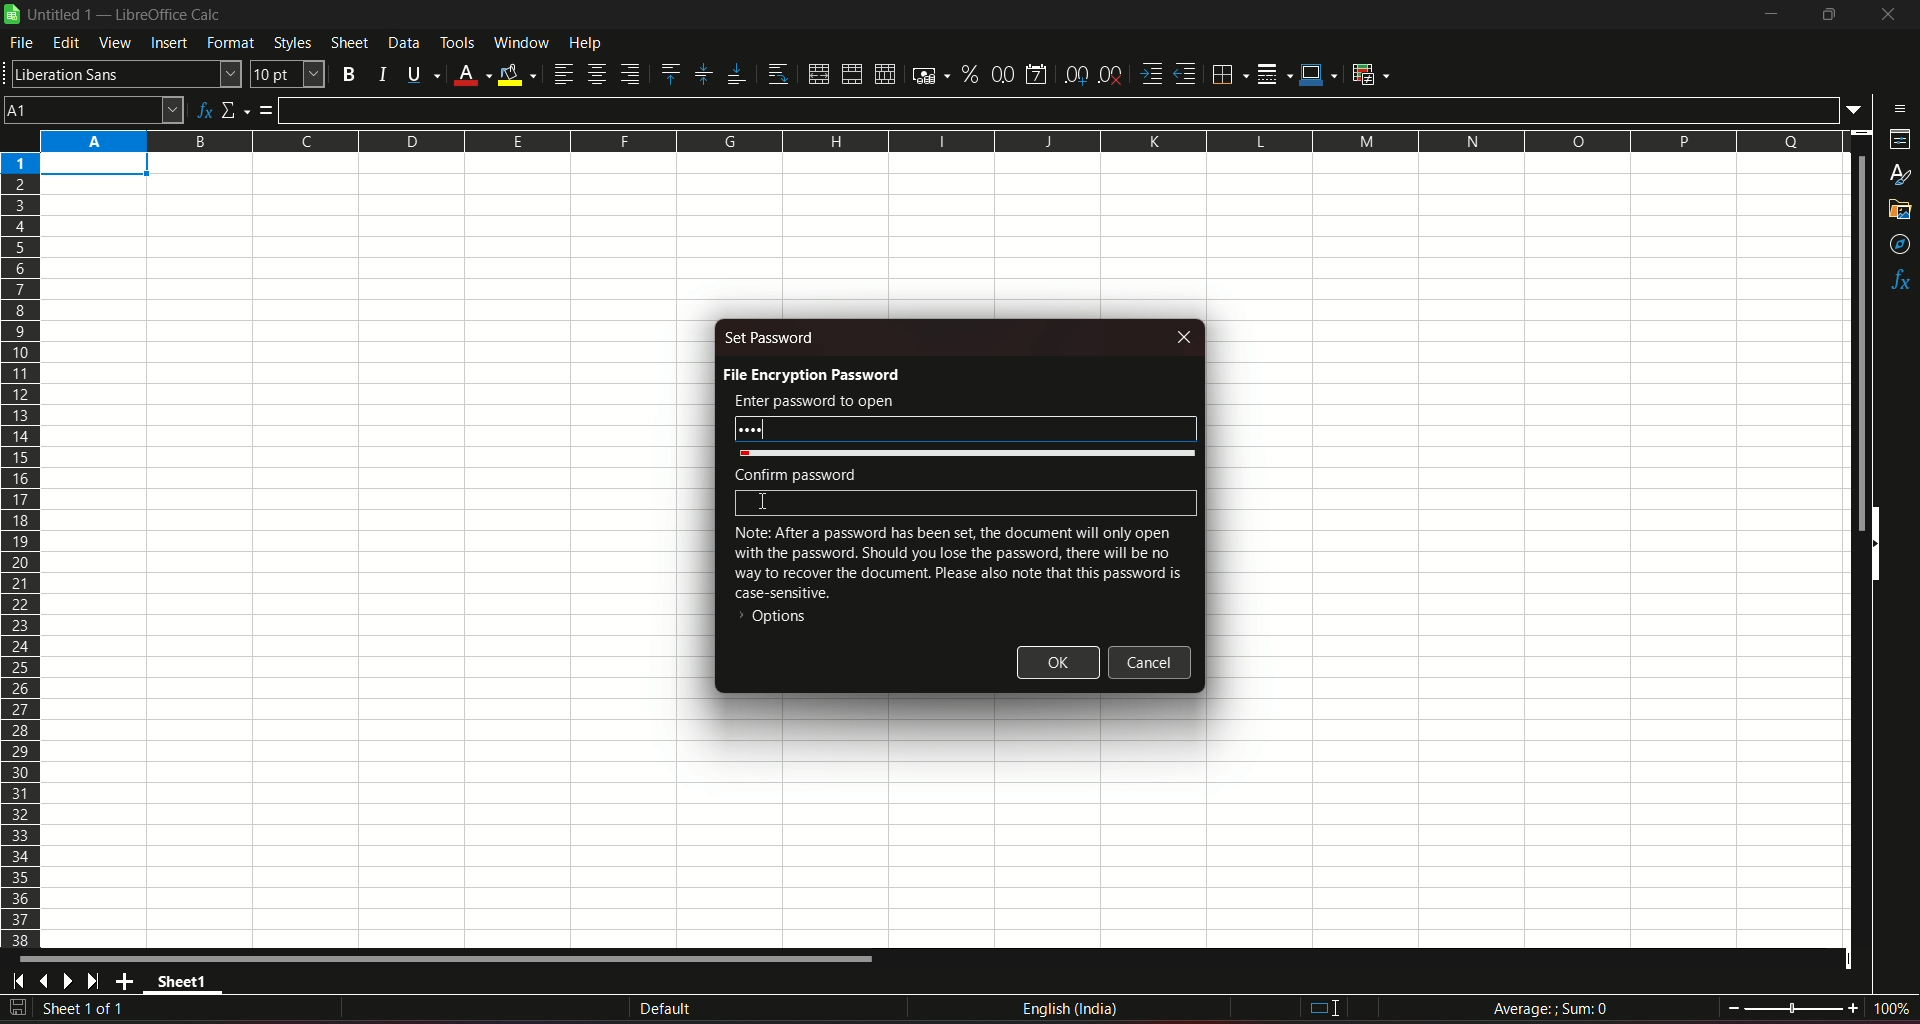  What do you see at coordinates (562, 74) in the screenshot?
I see `  align` at bounding box center [562, 74].